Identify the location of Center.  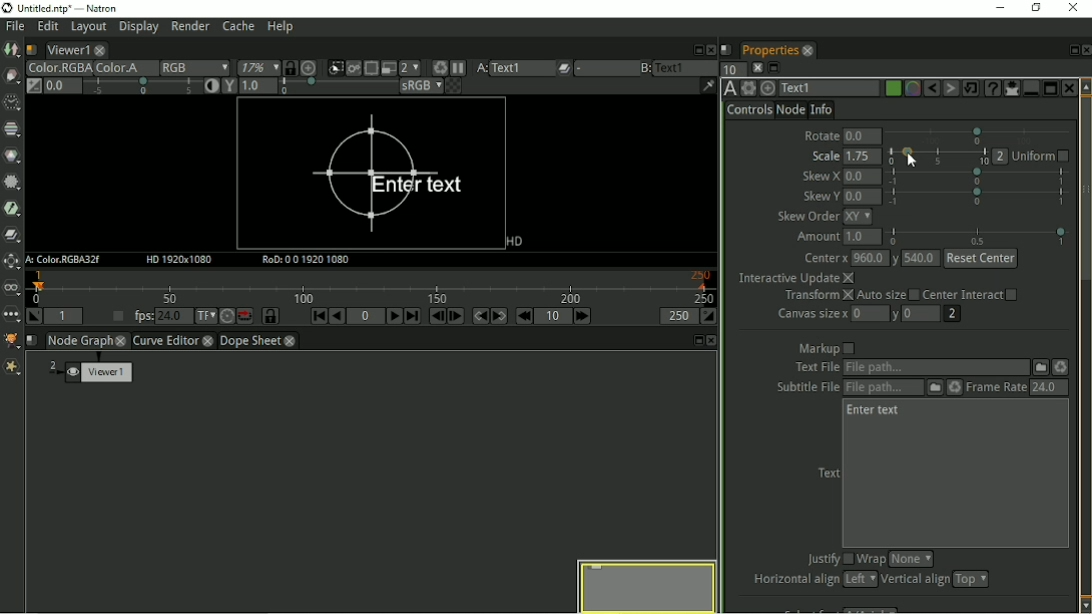
(911, 258).